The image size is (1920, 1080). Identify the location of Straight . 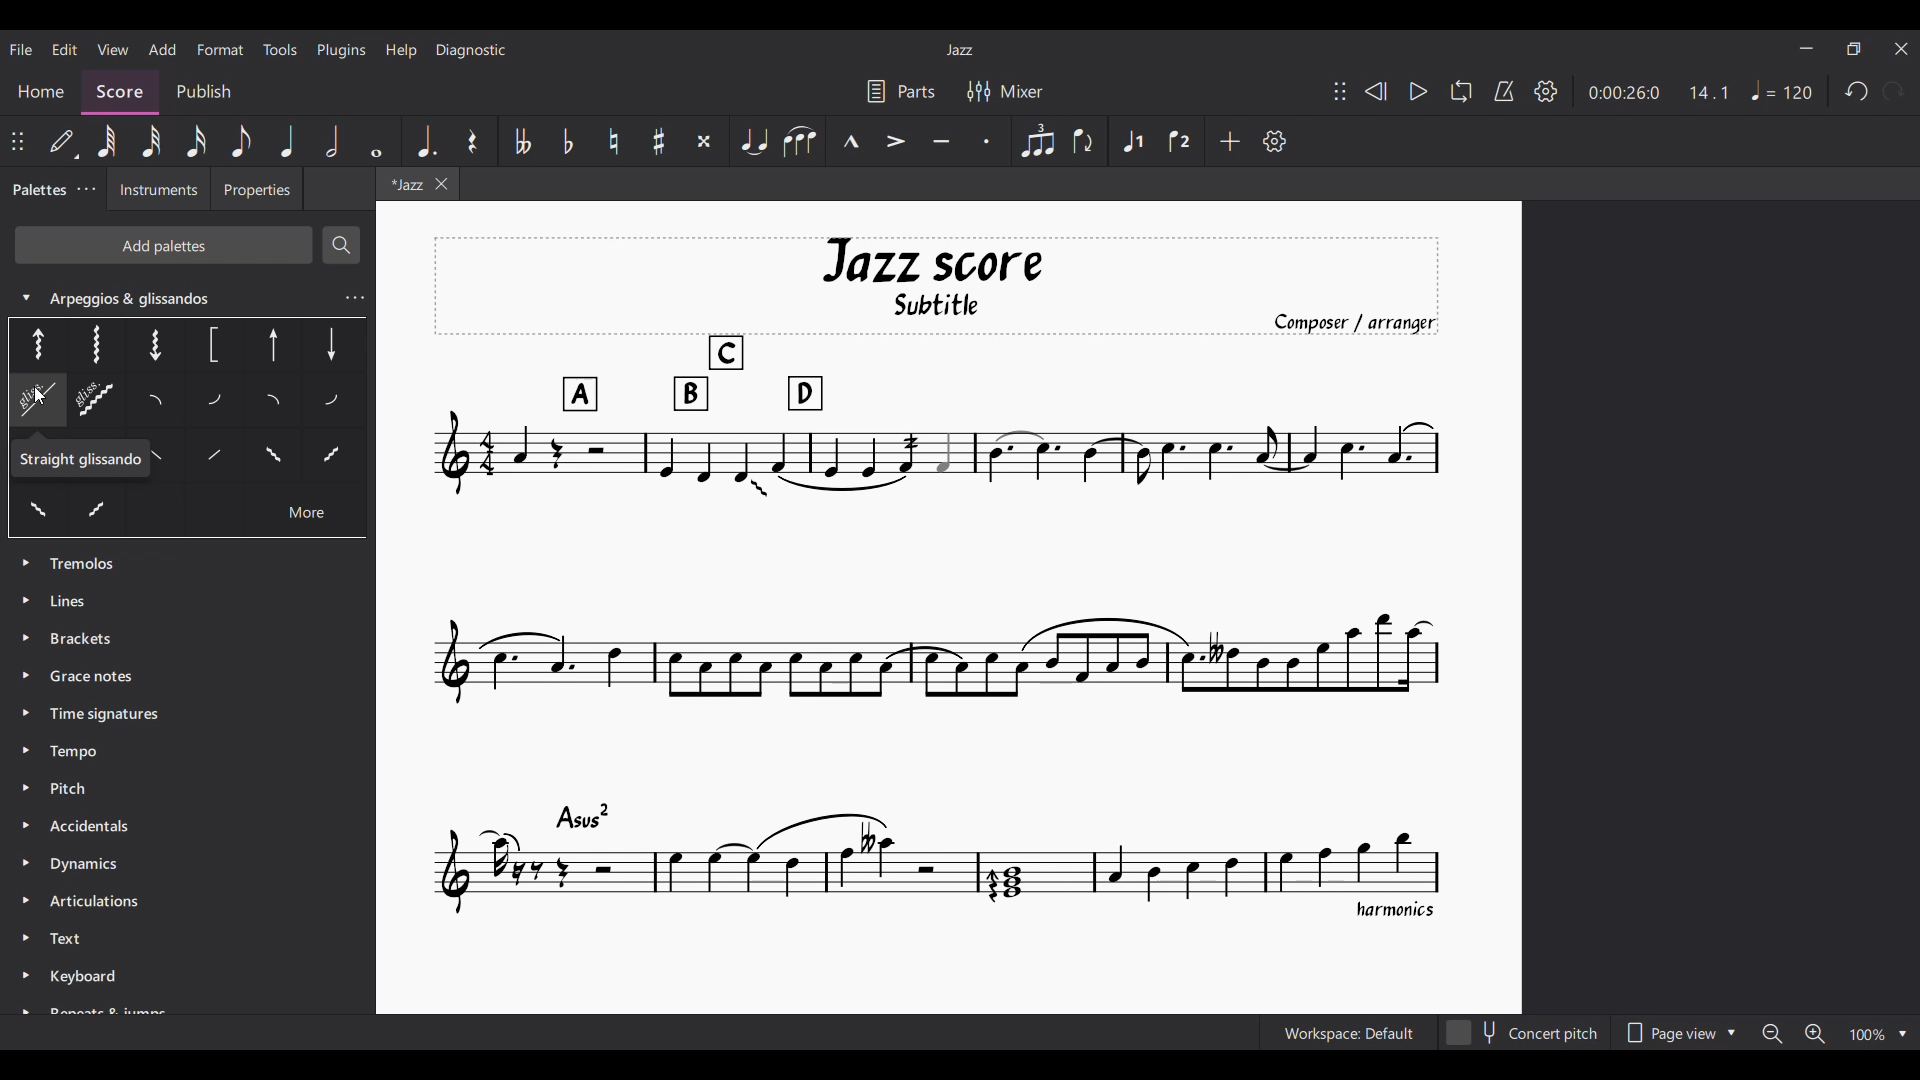
(74, 461).